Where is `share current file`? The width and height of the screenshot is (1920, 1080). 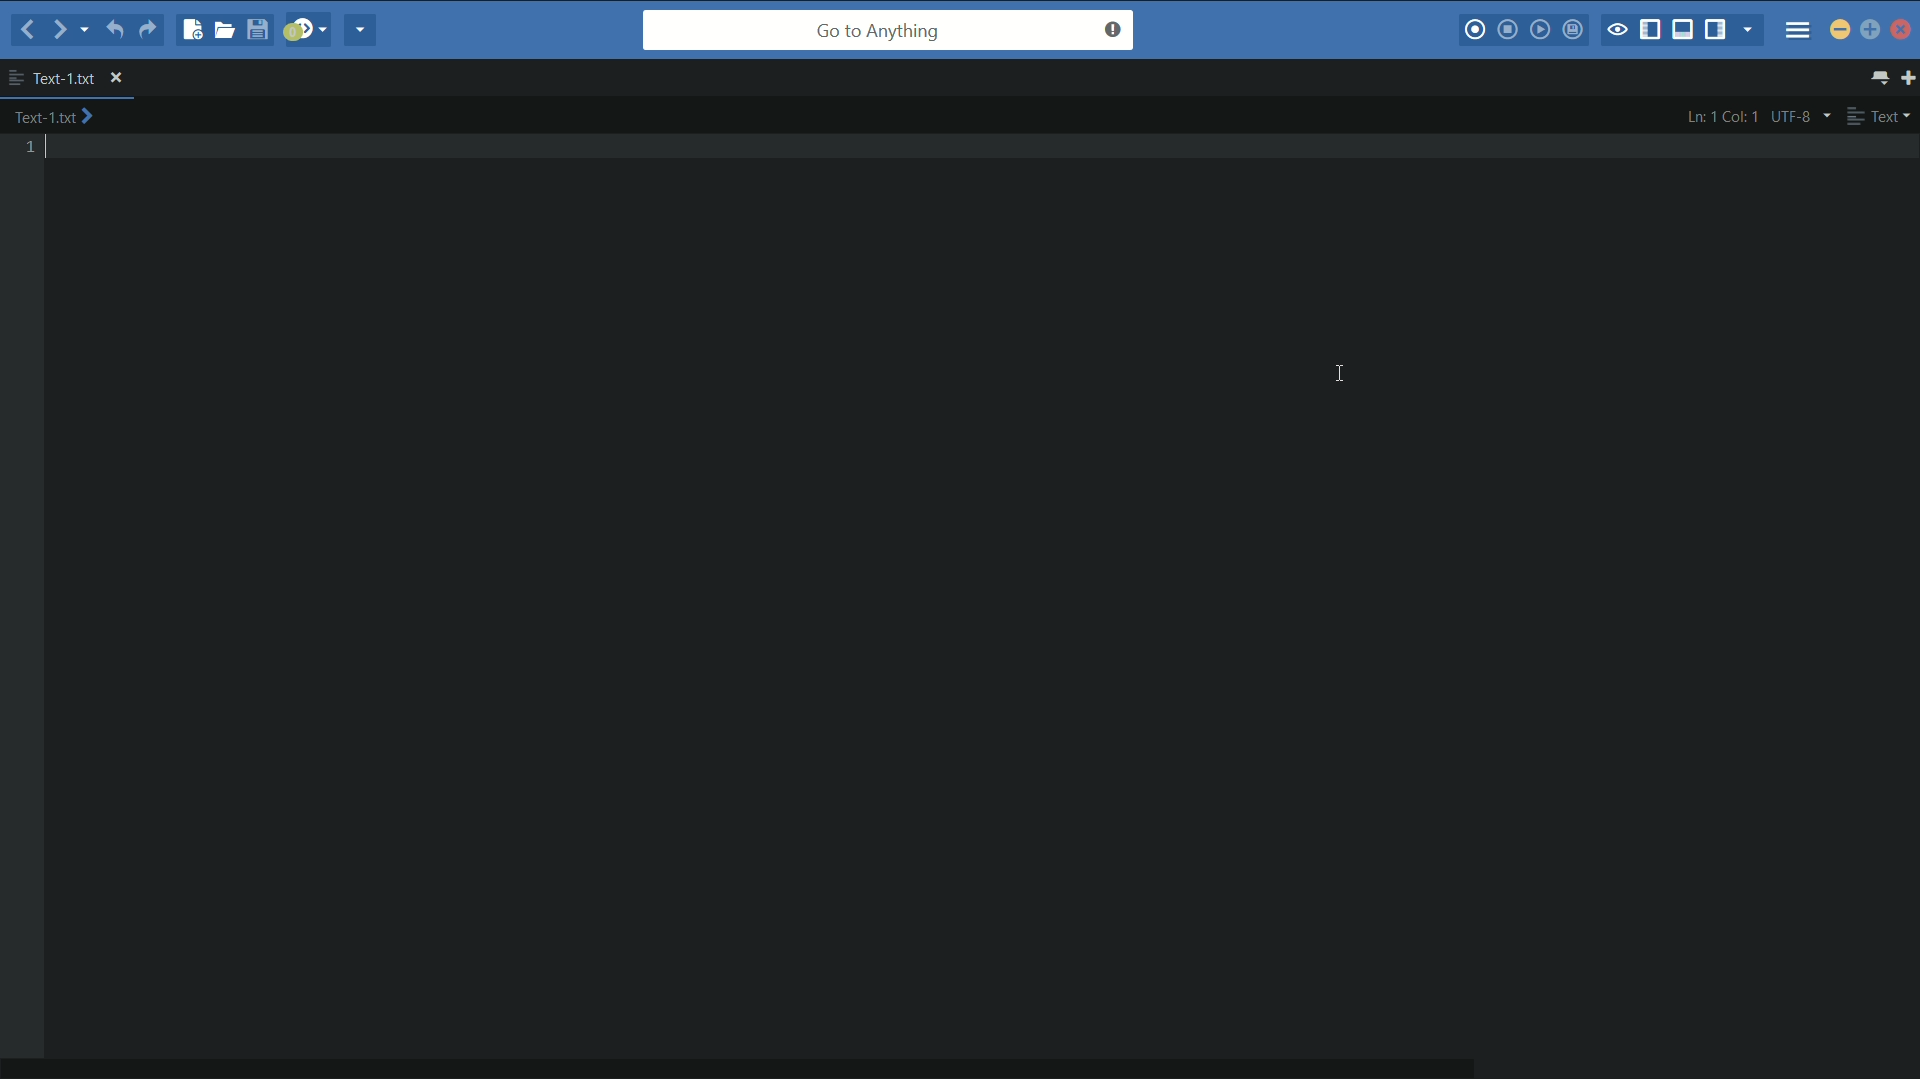
share current file is located at coordinates (363, 32).